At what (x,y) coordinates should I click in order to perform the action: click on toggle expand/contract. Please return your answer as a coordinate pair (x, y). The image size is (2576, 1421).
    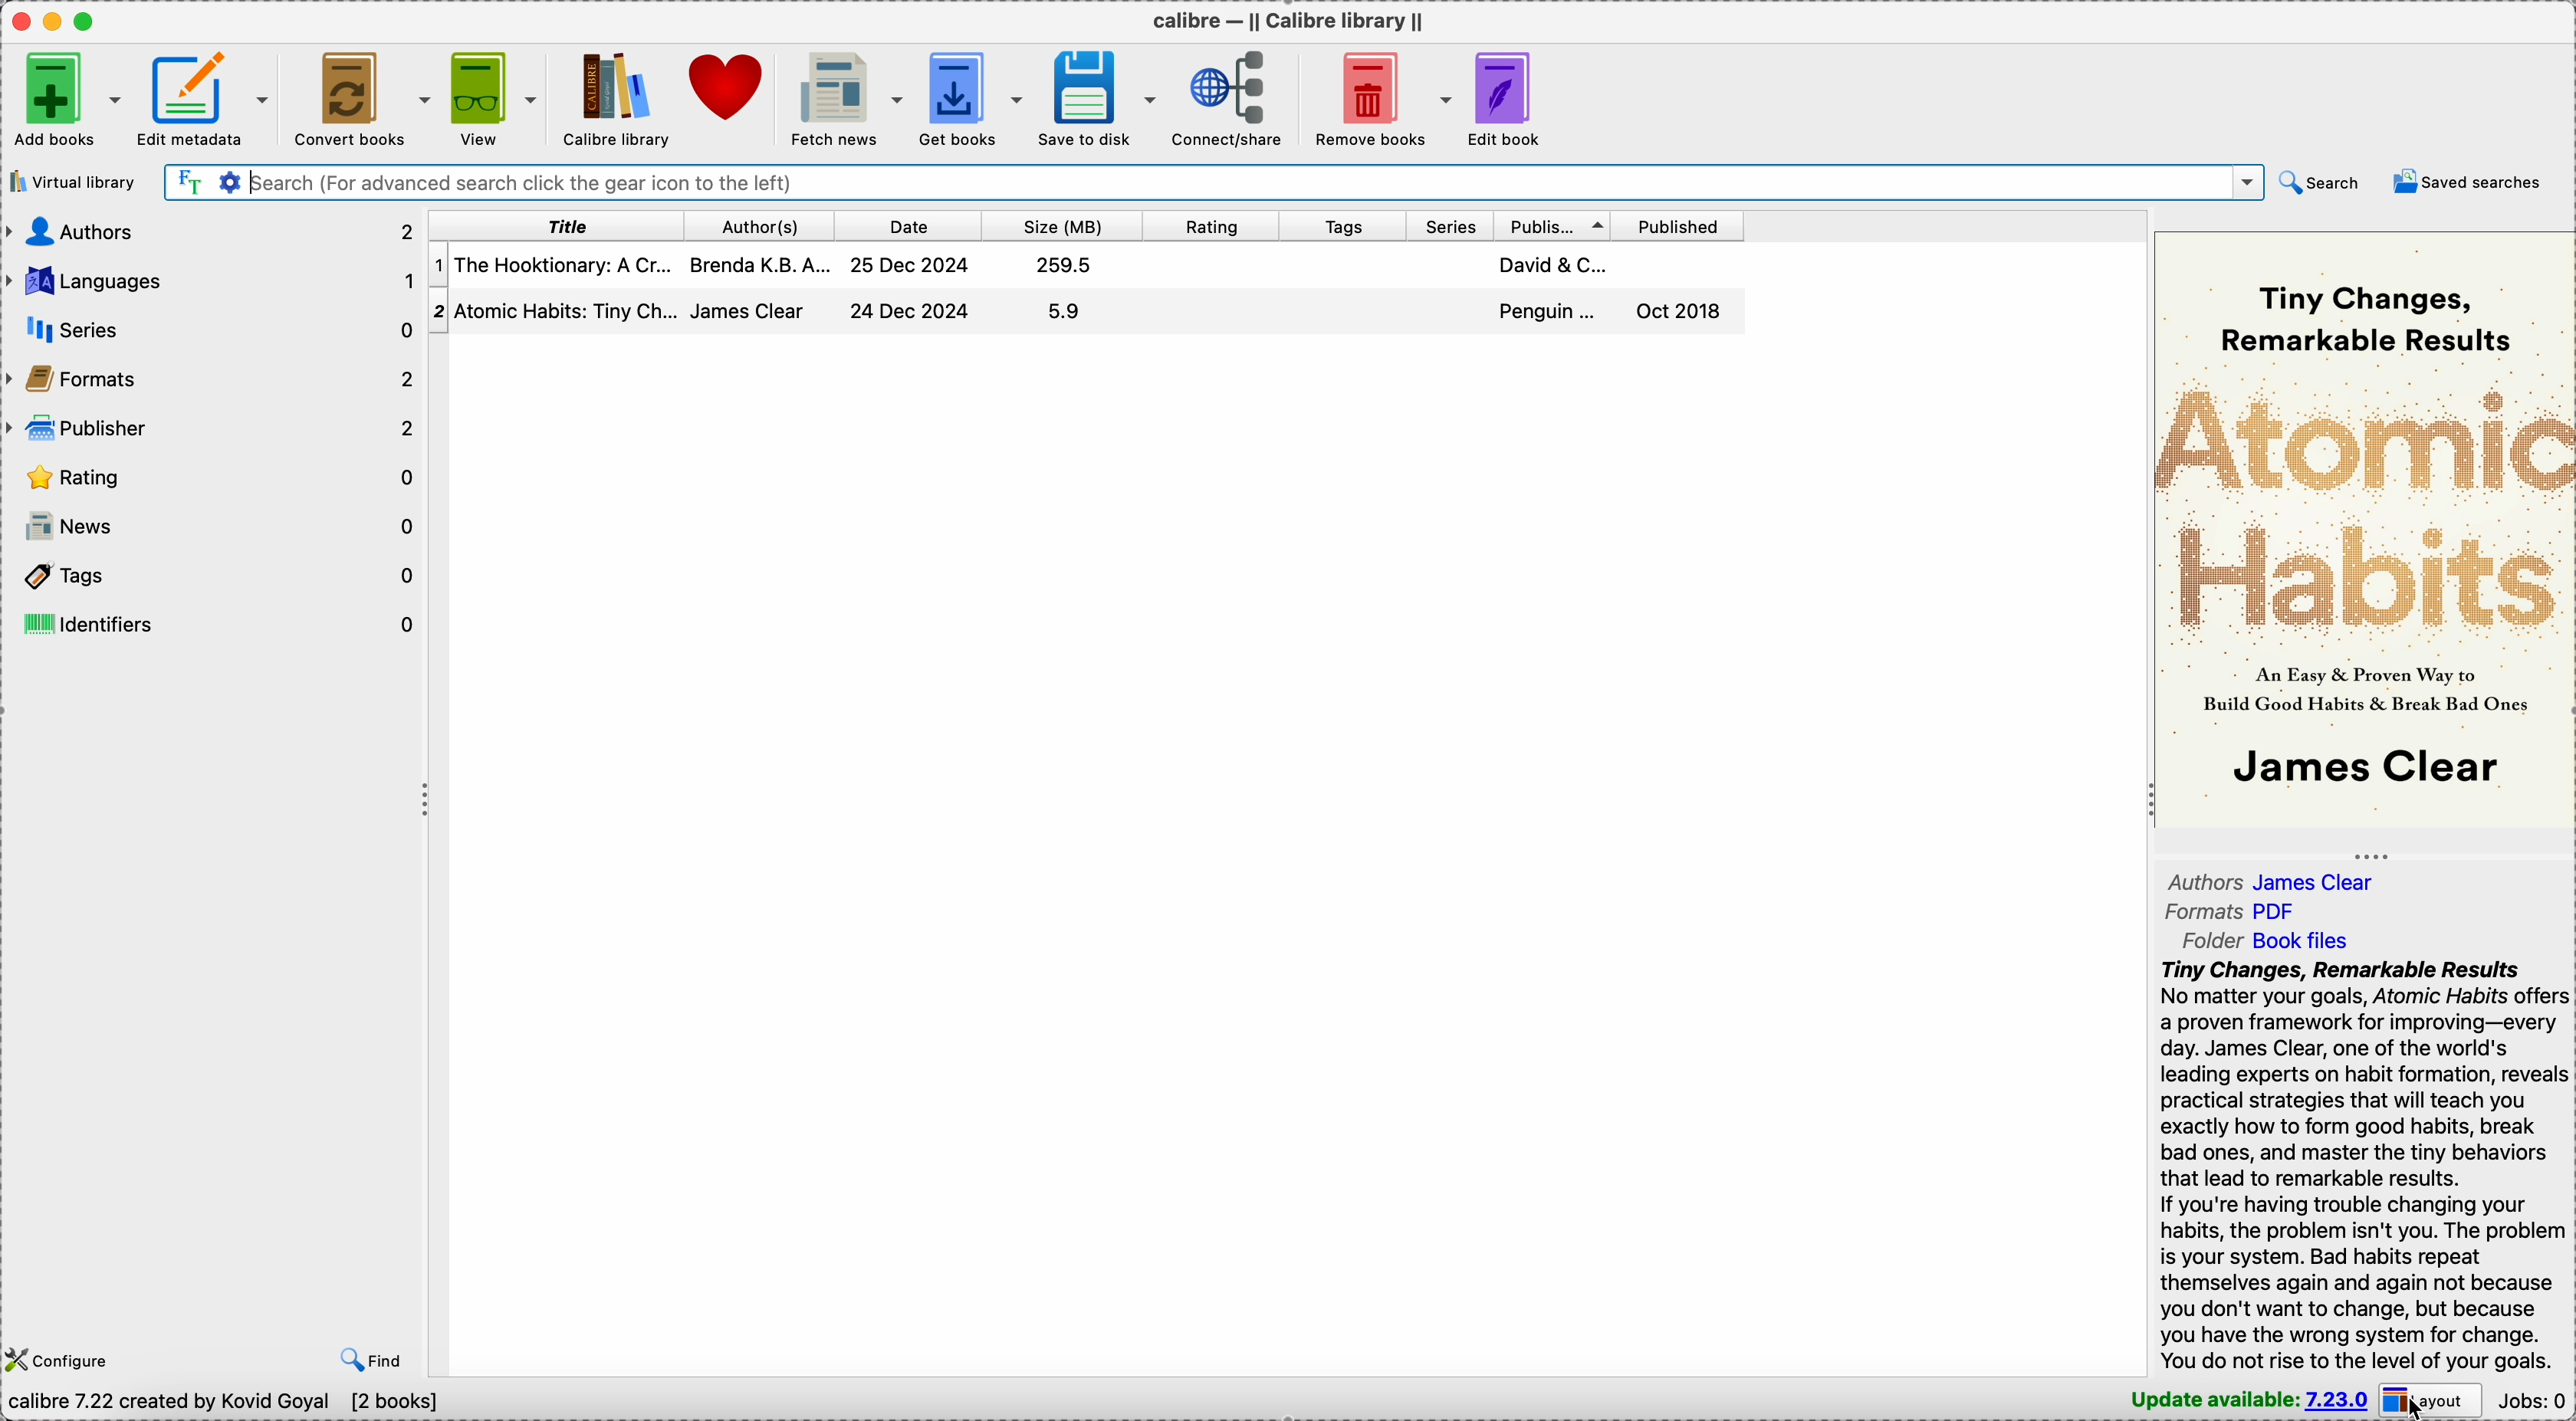
    Looking at the image, I should click on (427, 801).